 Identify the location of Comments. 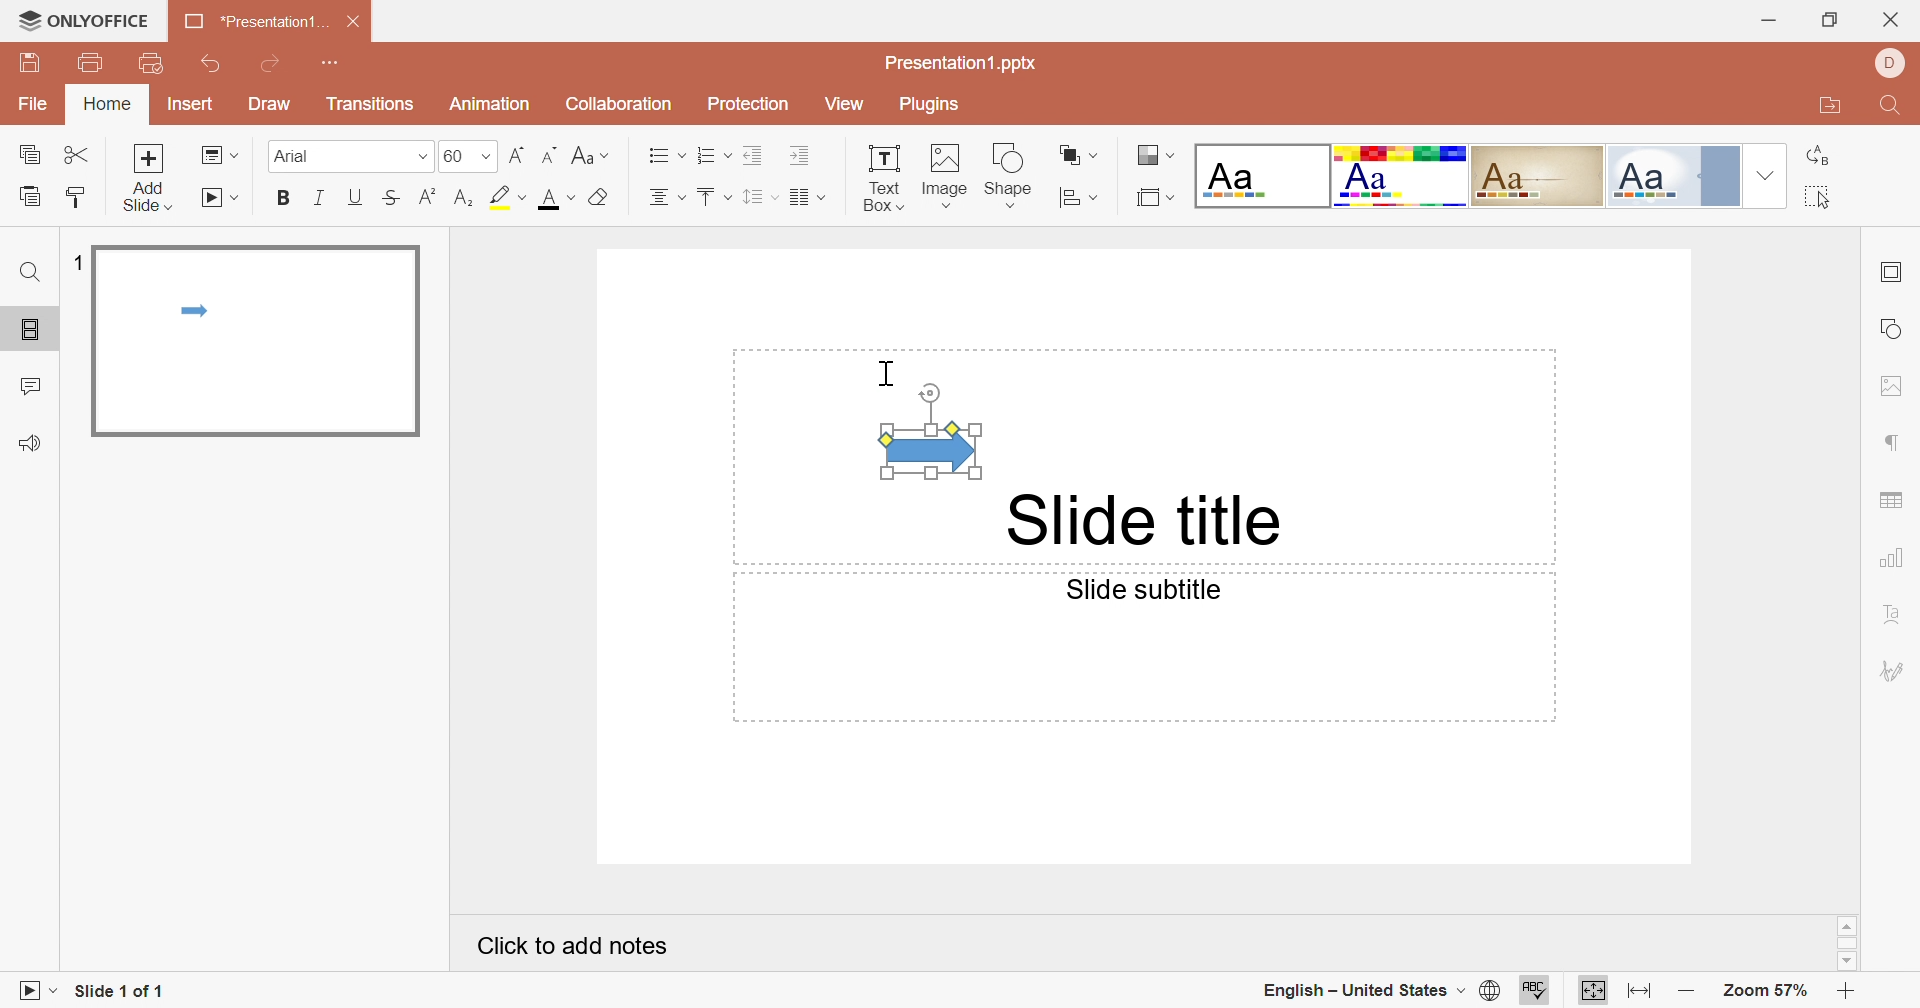
(31, 385).